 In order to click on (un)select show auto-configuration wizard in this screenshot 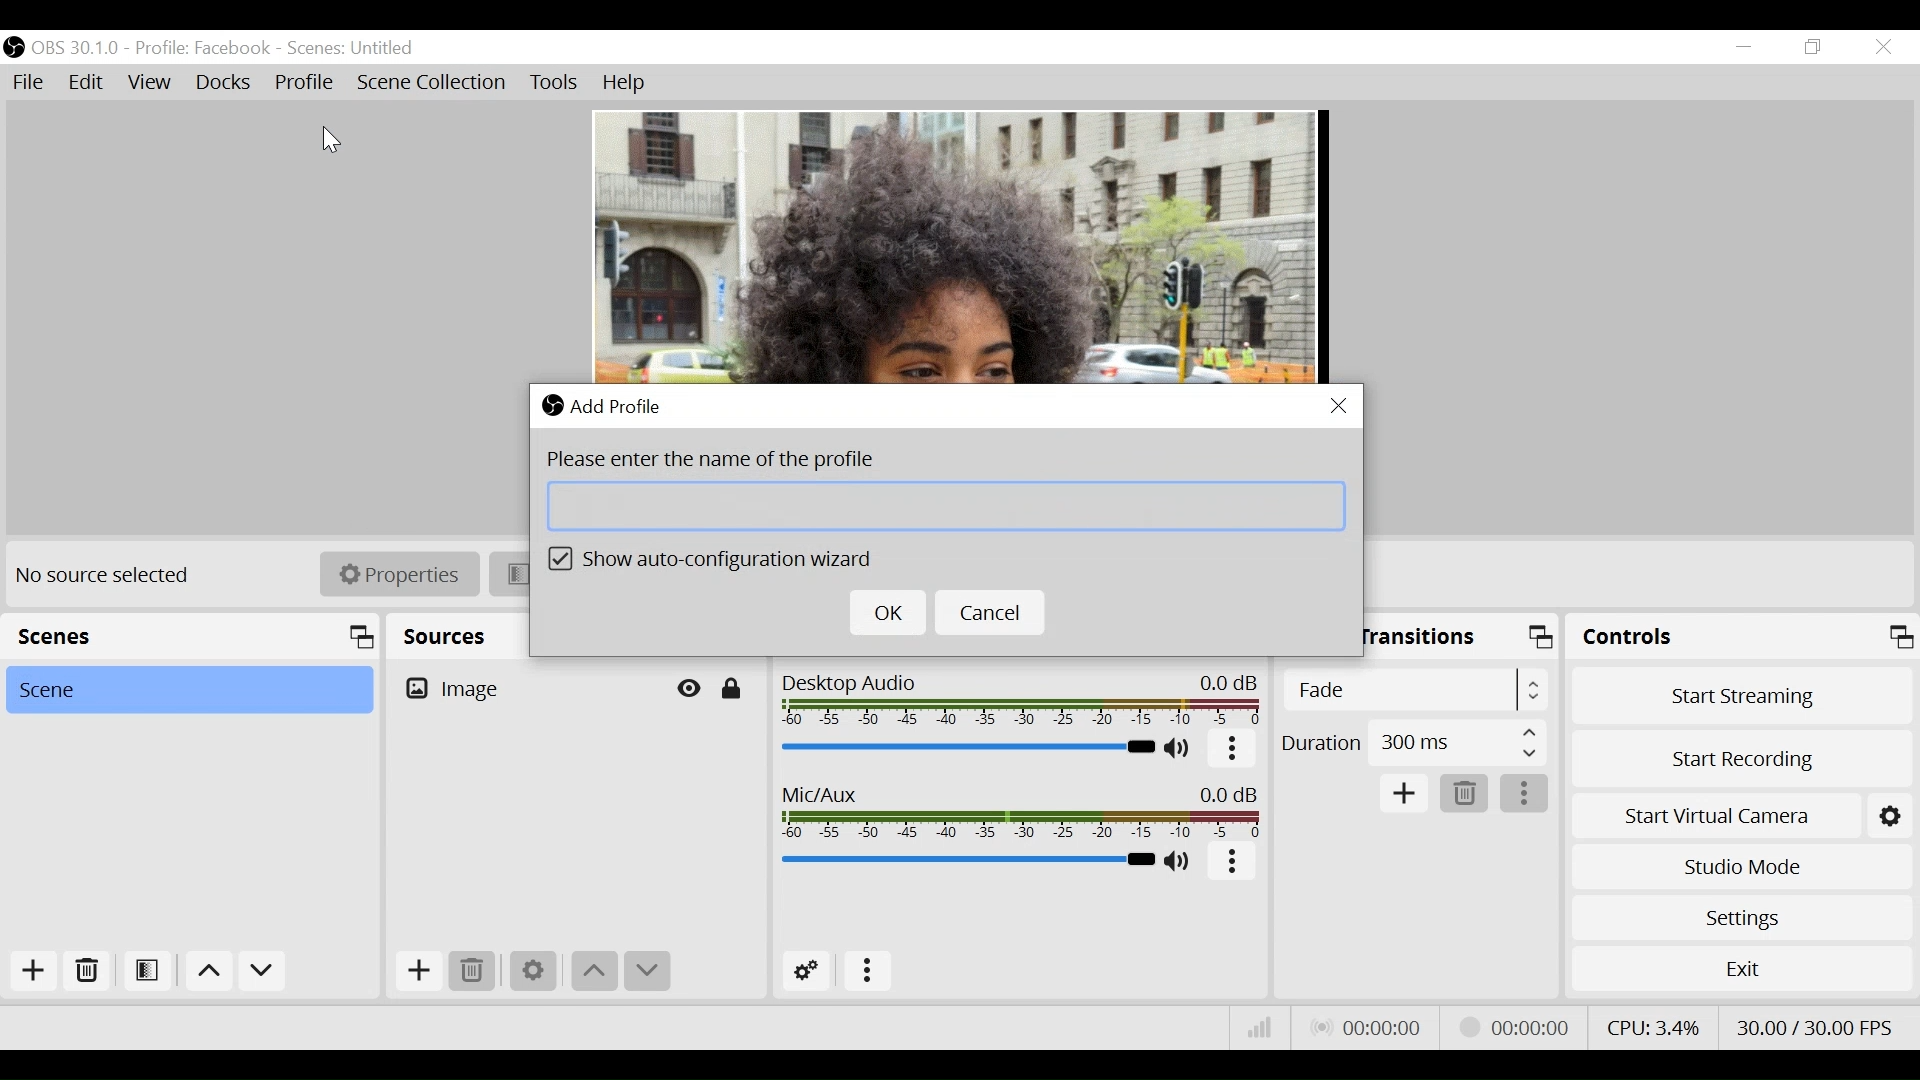, I will do `click(718, 561)`.